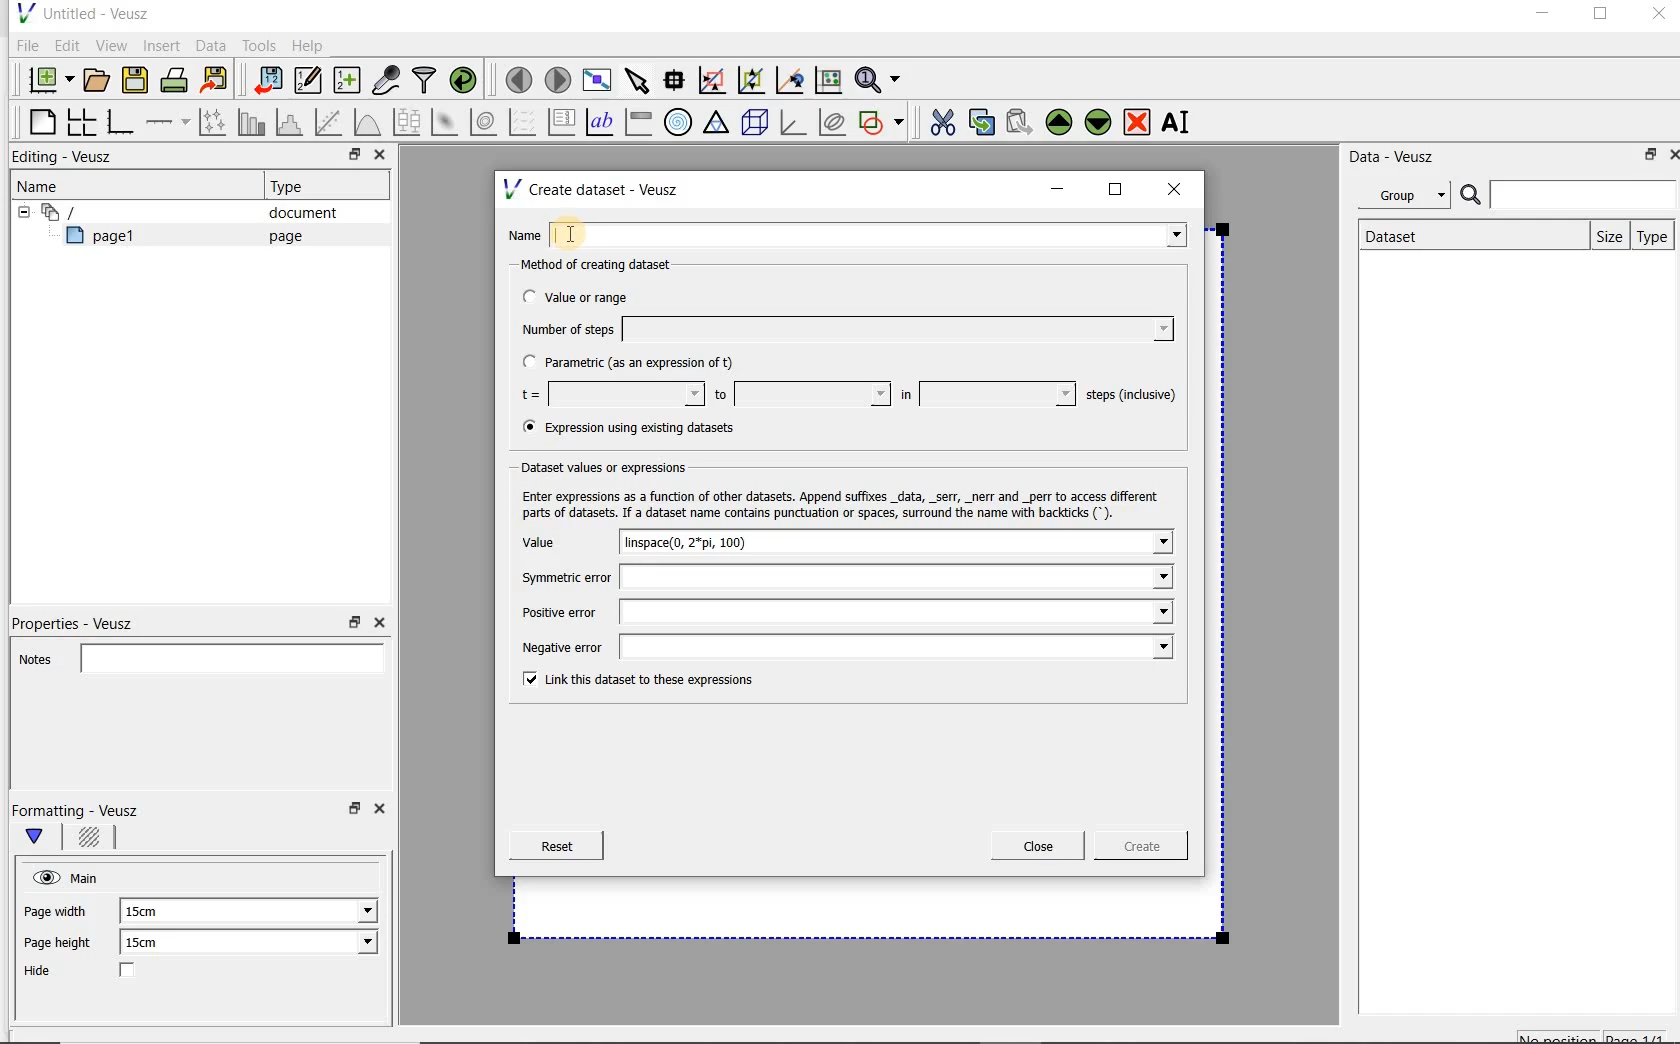  Describe the element at coordinates (594, 189) in the screenshot. I see `Create dataset - Veusz` at that location.